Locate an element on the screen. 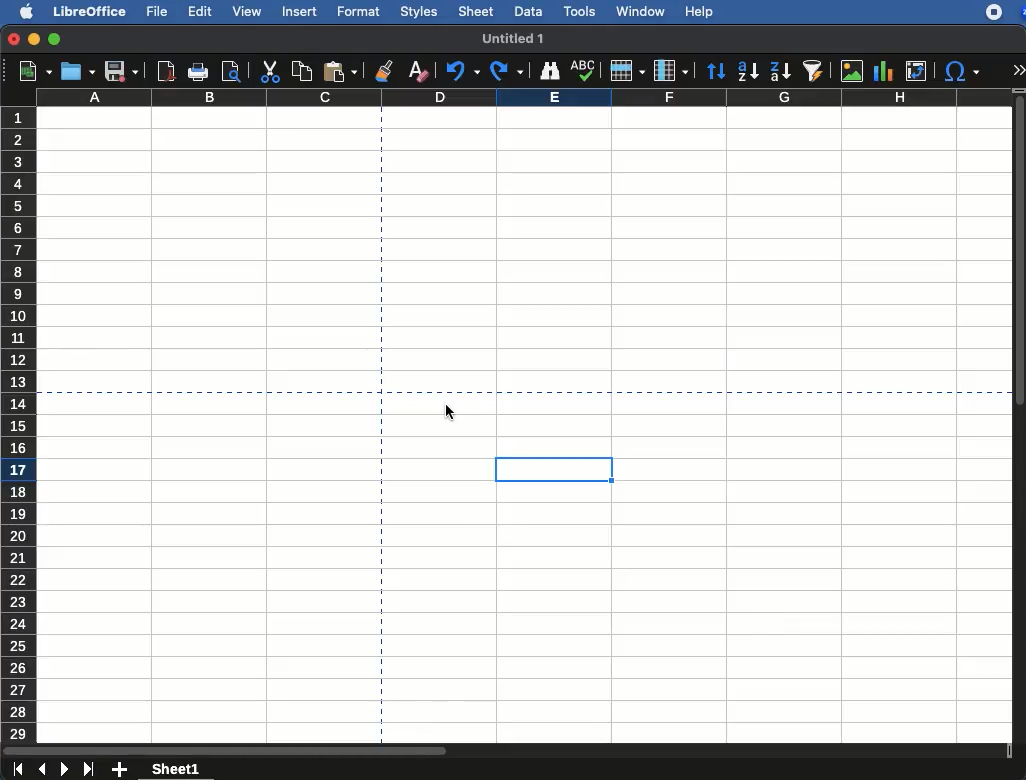 This screenshot has height=780, width=1026. column is located at coordinates (524, 98).